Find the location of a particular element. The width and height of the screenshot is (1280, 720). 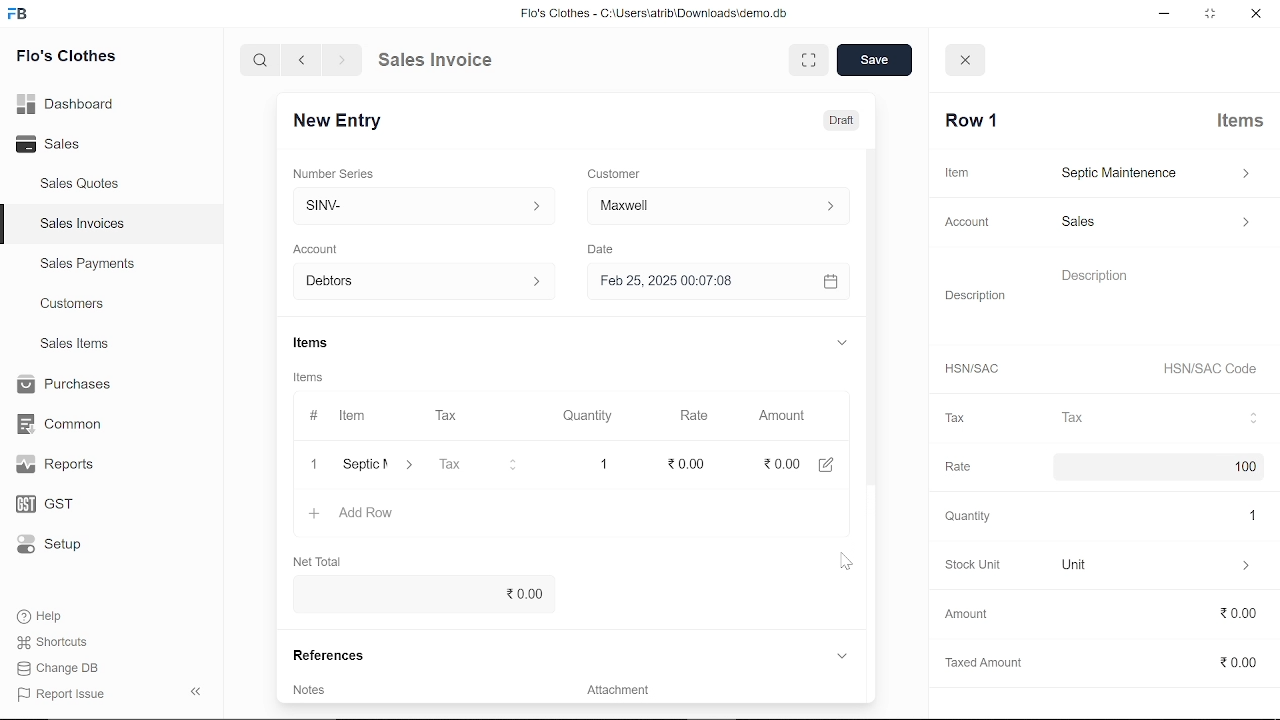

Setup is located at coordinates (54, 544).